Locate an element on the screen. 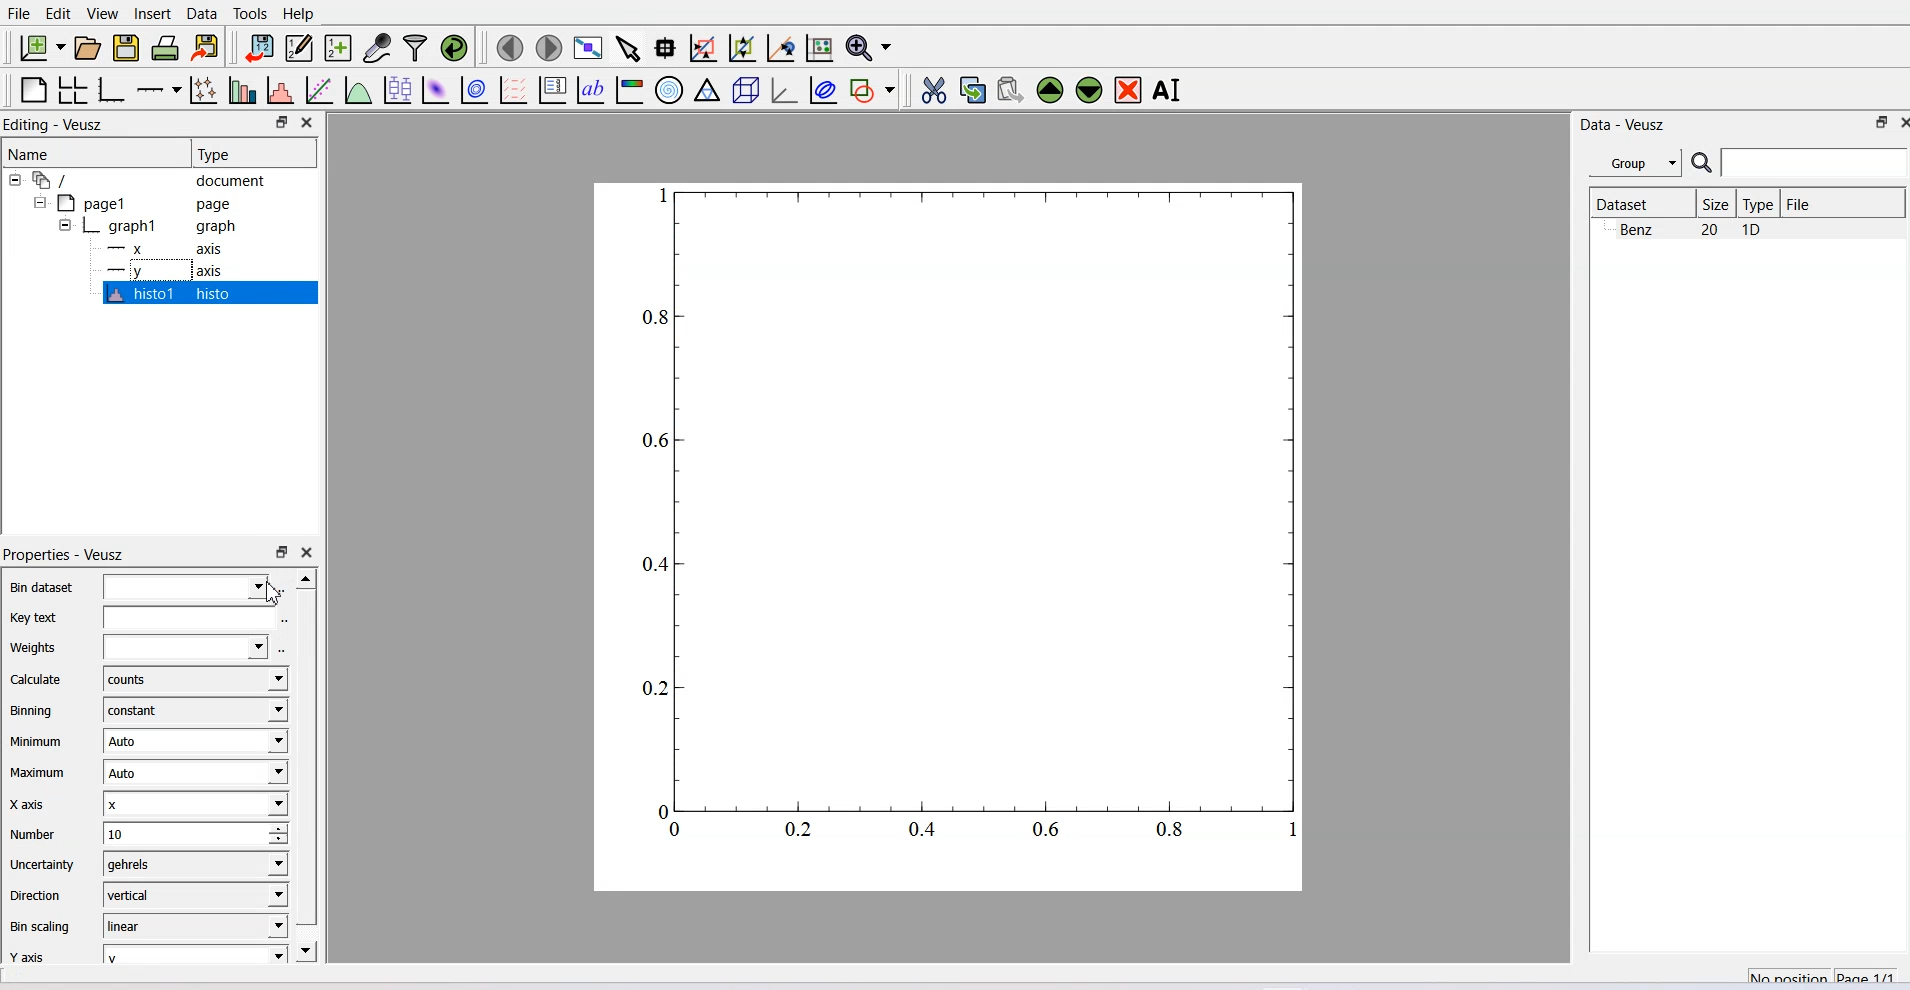  Zoom Function Menu is located at coordinates (871, 47).